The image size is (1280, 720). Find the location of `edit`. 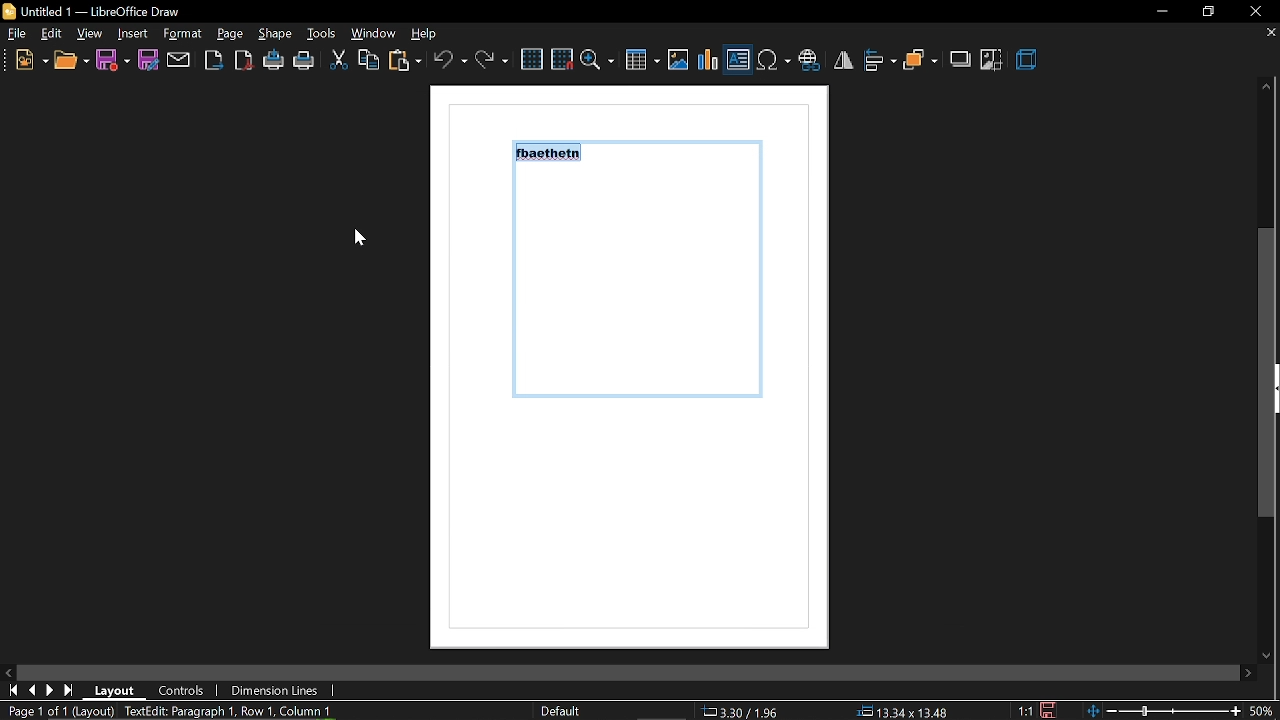

edit is located at coordinates (52, 34).